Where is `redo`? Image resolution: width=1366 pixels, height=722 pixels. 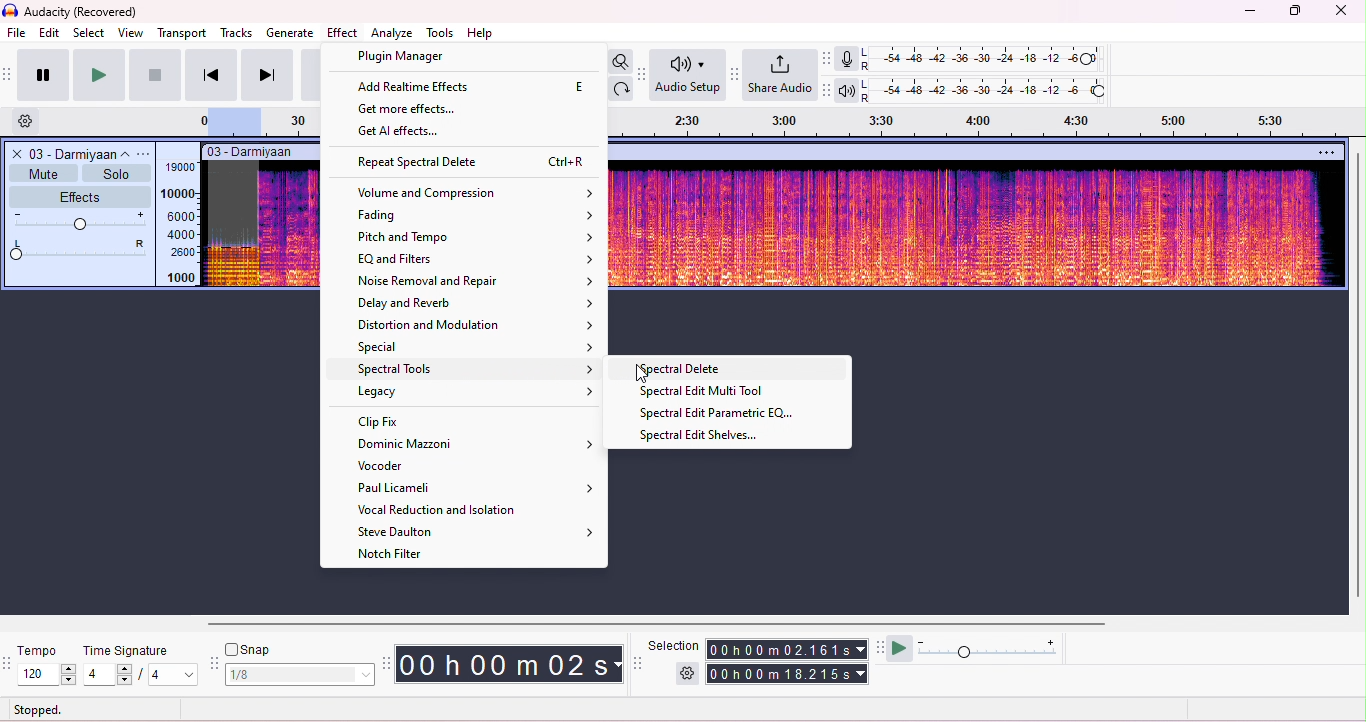
redo is located at coordinates (623, 89).